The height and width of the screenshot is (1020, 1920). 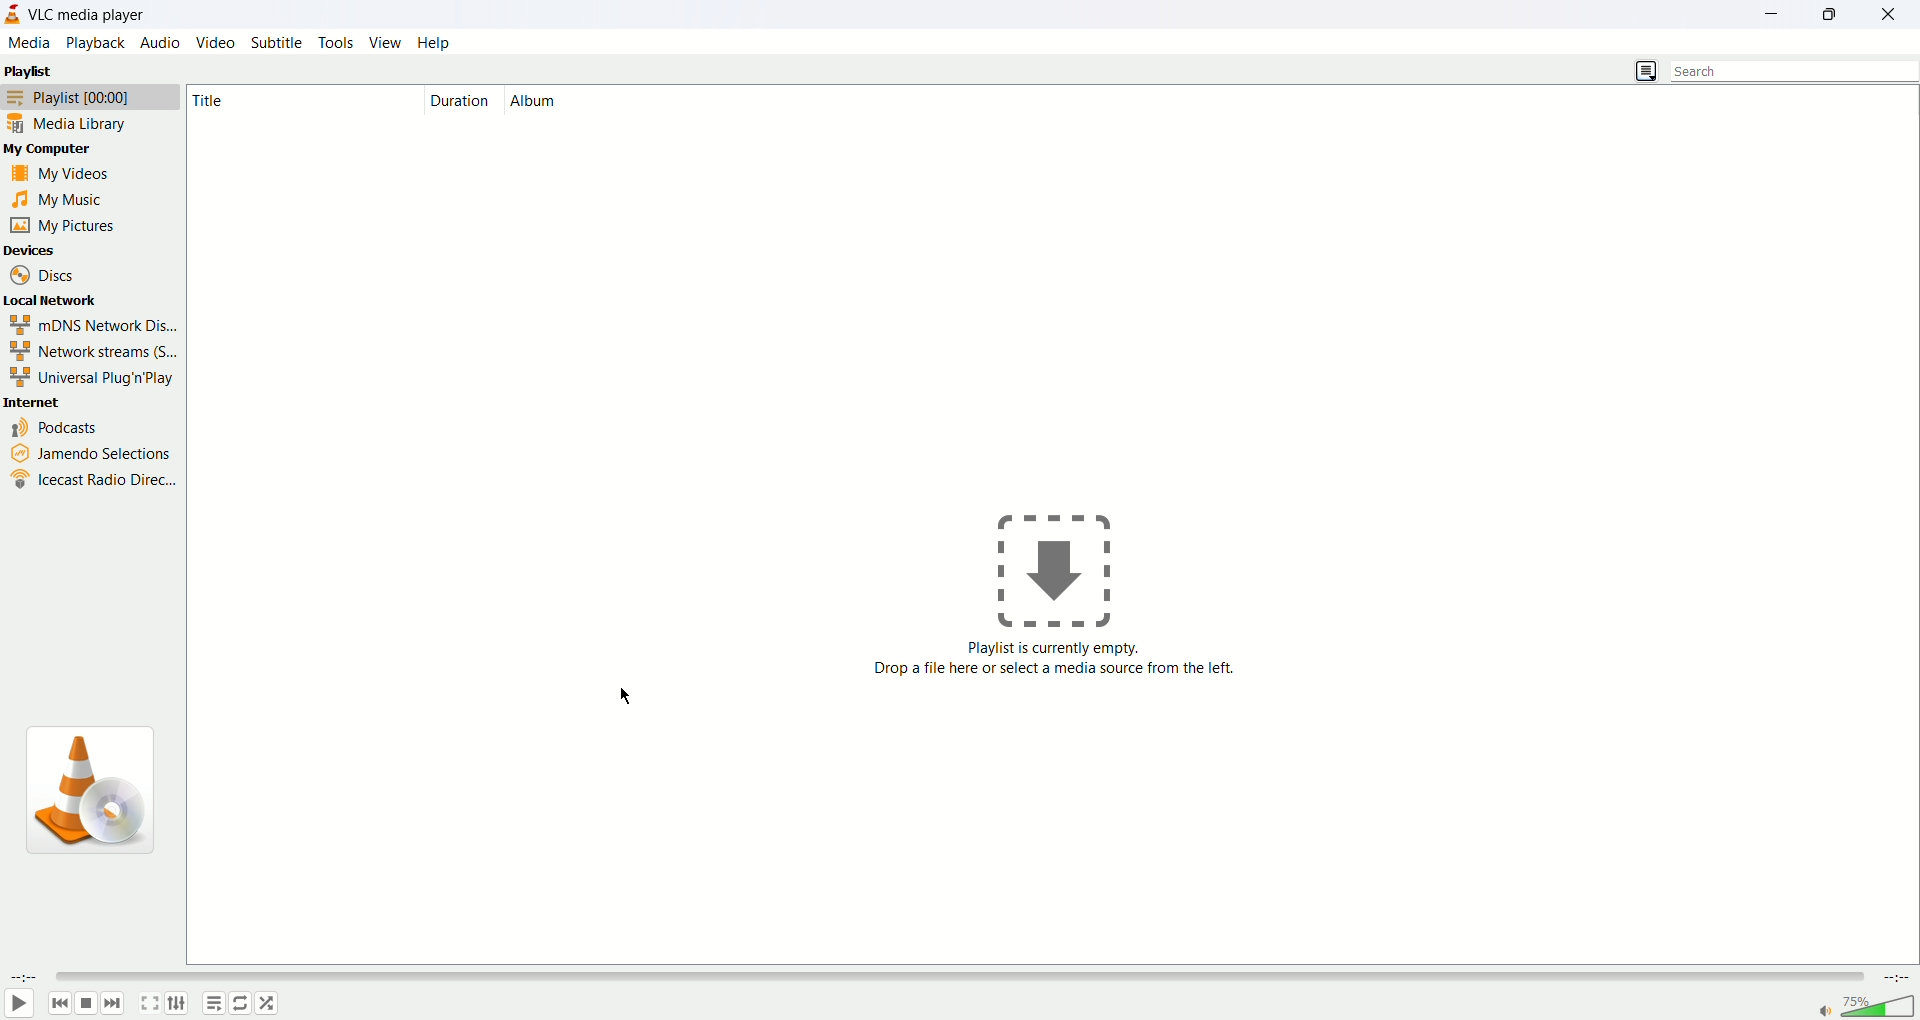 I want to click on subtitle, so click(x=274, y=43).